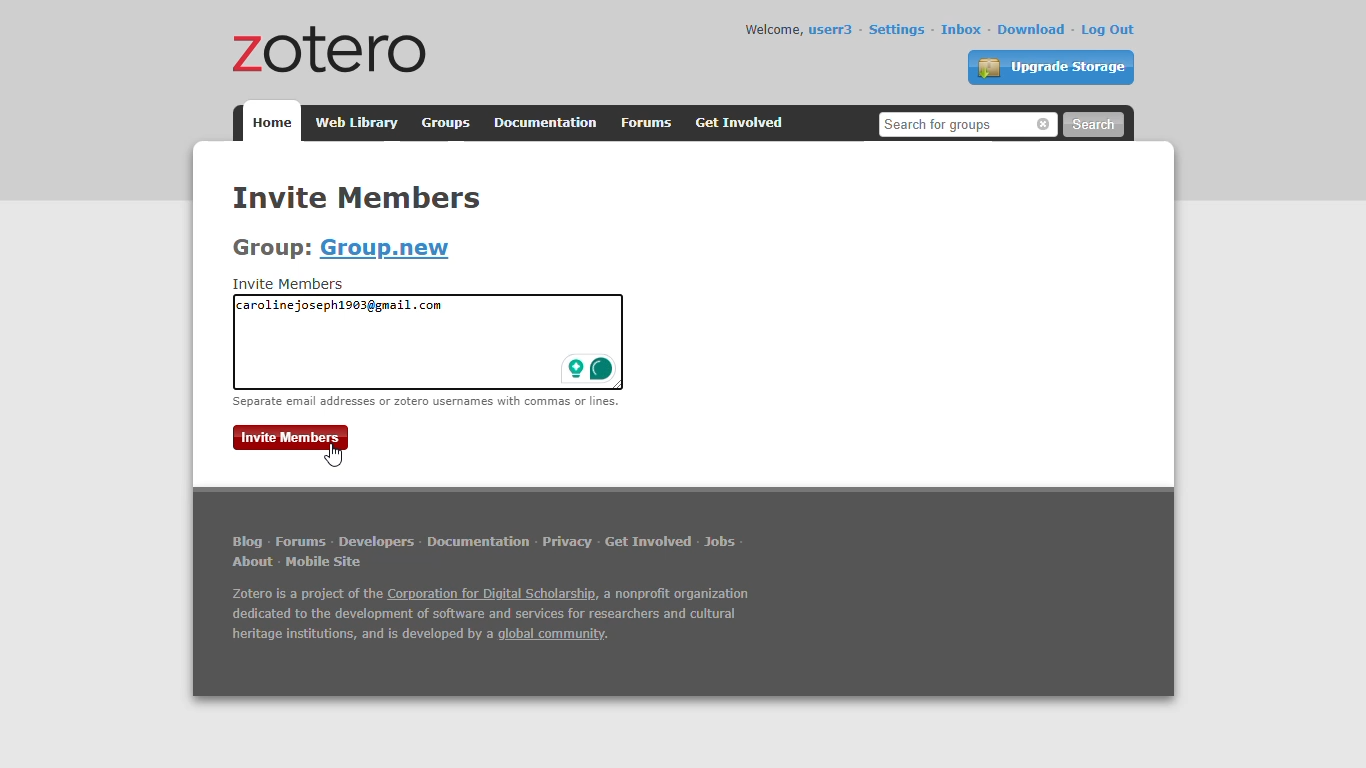 The height and width of the screenshot is (768, 1366). Describe the element at coordinates (252, 562) in the screenshot. I see `about` at that location.